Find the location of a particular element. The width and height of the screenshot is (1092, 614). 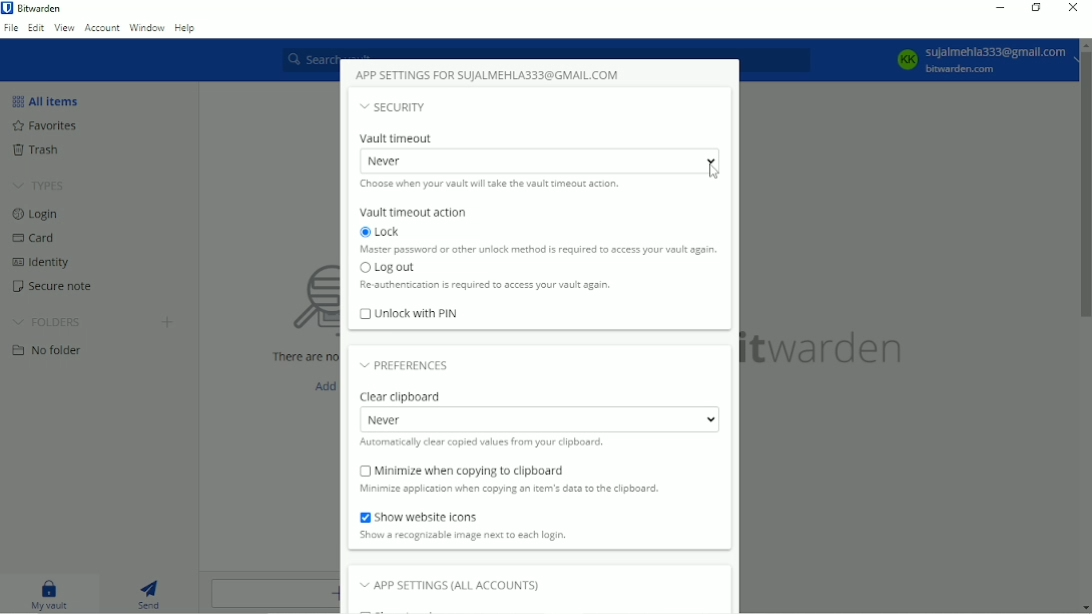

Reauthentication is required to access your vault again. is located at coordinates (485, 287).